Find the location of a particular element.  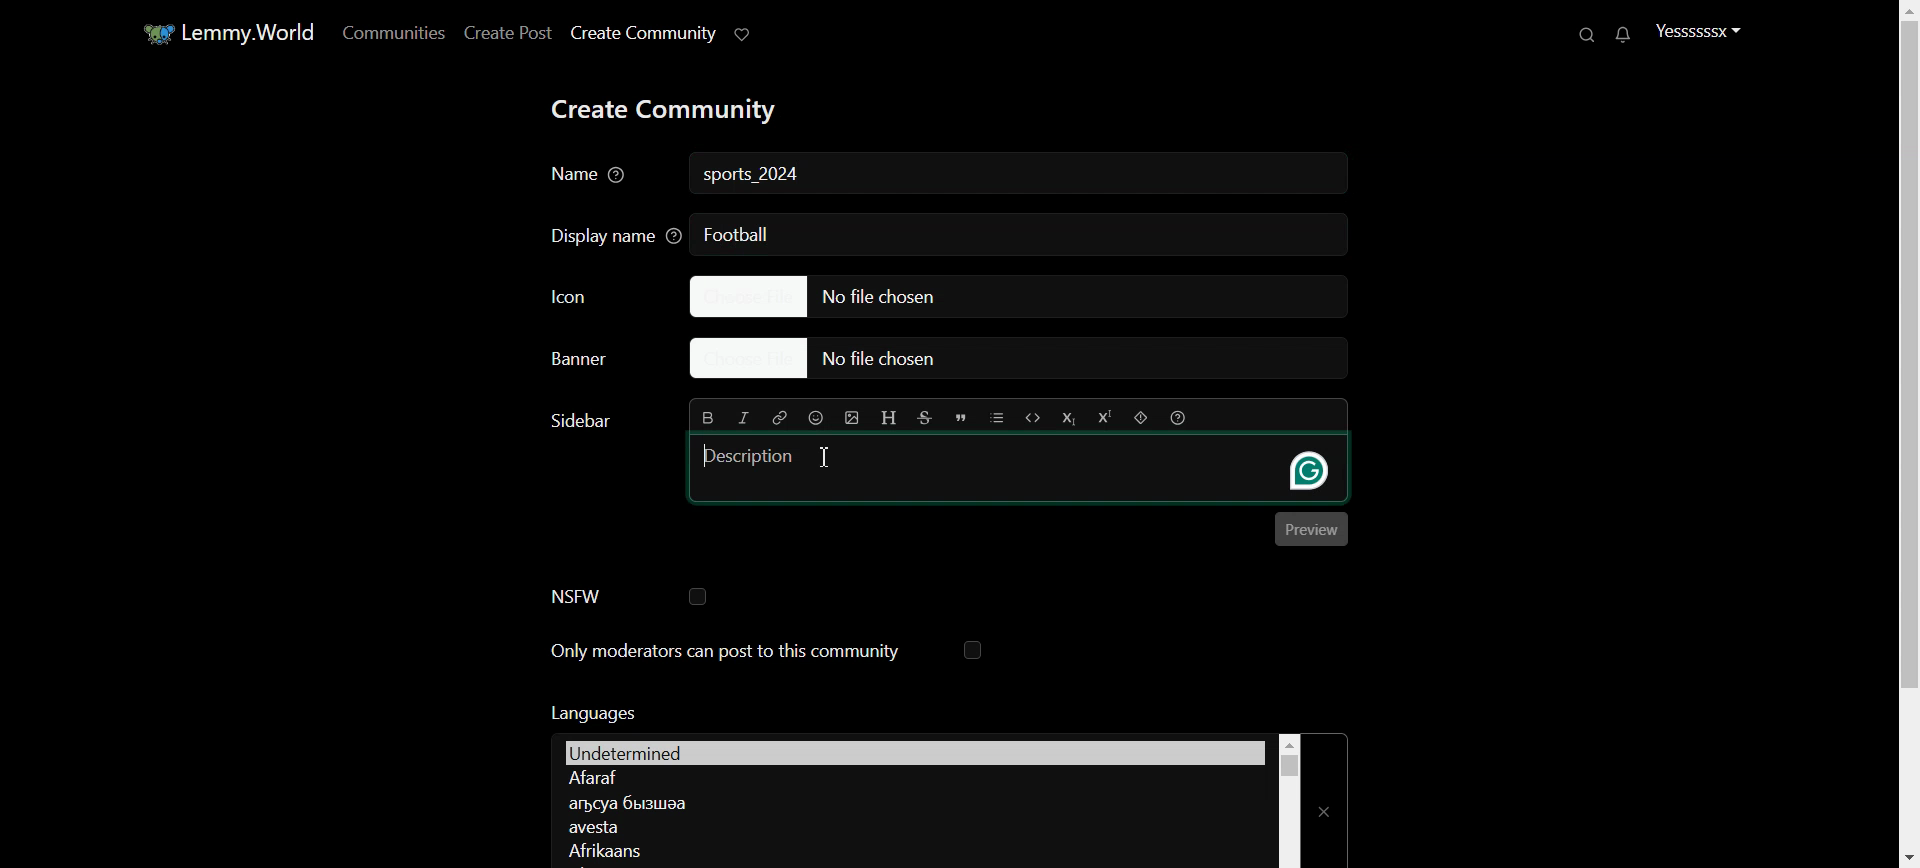

List is located at coordinates (997, 417).